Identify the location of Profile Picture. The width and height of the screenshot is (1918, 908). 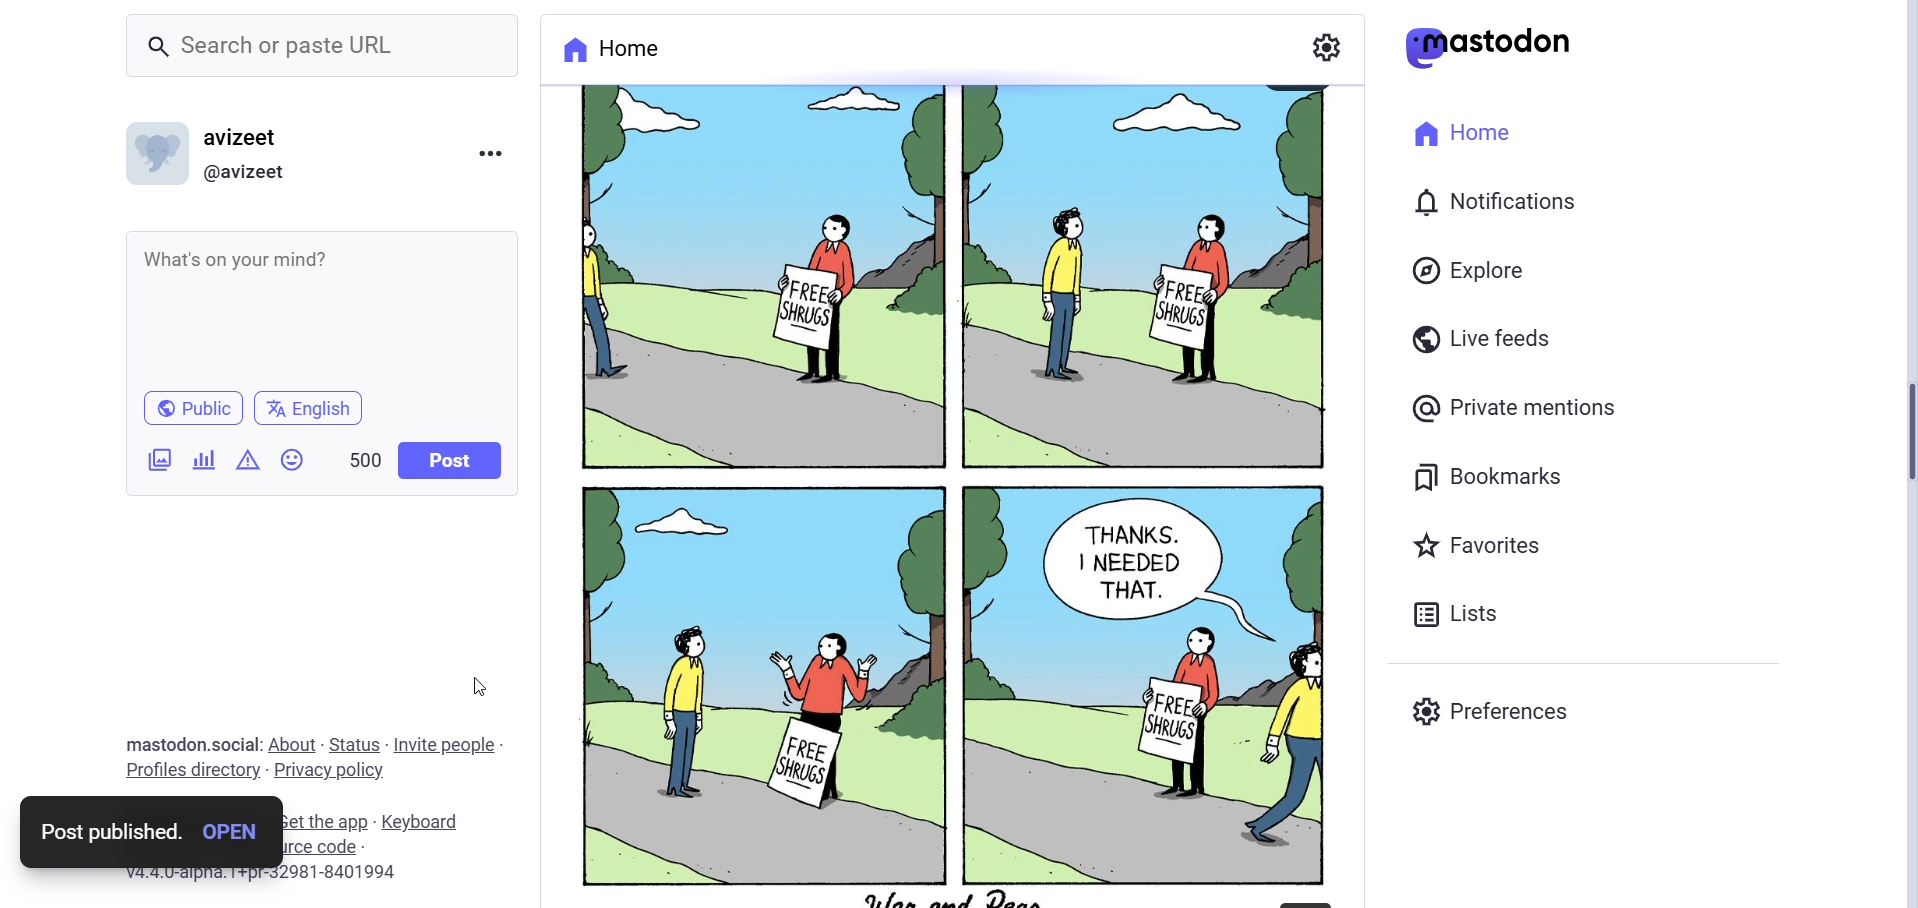
(156, 152).